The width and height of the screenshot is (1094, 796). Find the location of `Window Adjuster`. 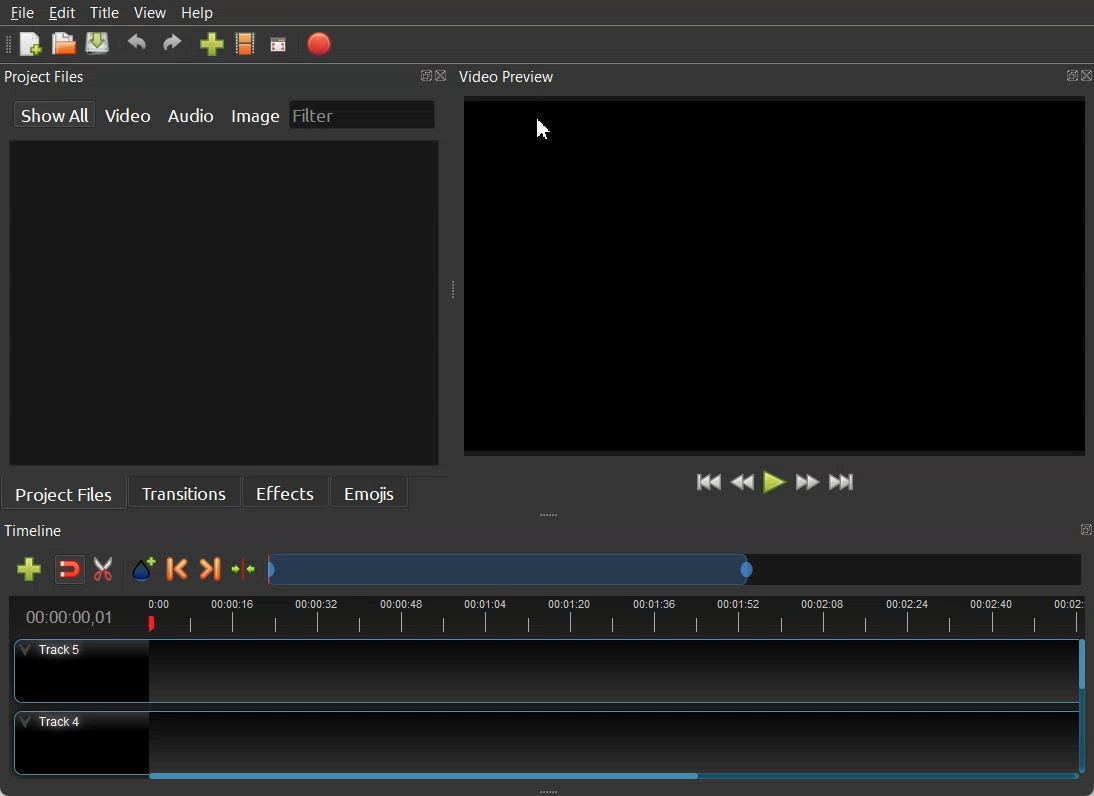

Window Adjuster is located at coordinates (547, 790).